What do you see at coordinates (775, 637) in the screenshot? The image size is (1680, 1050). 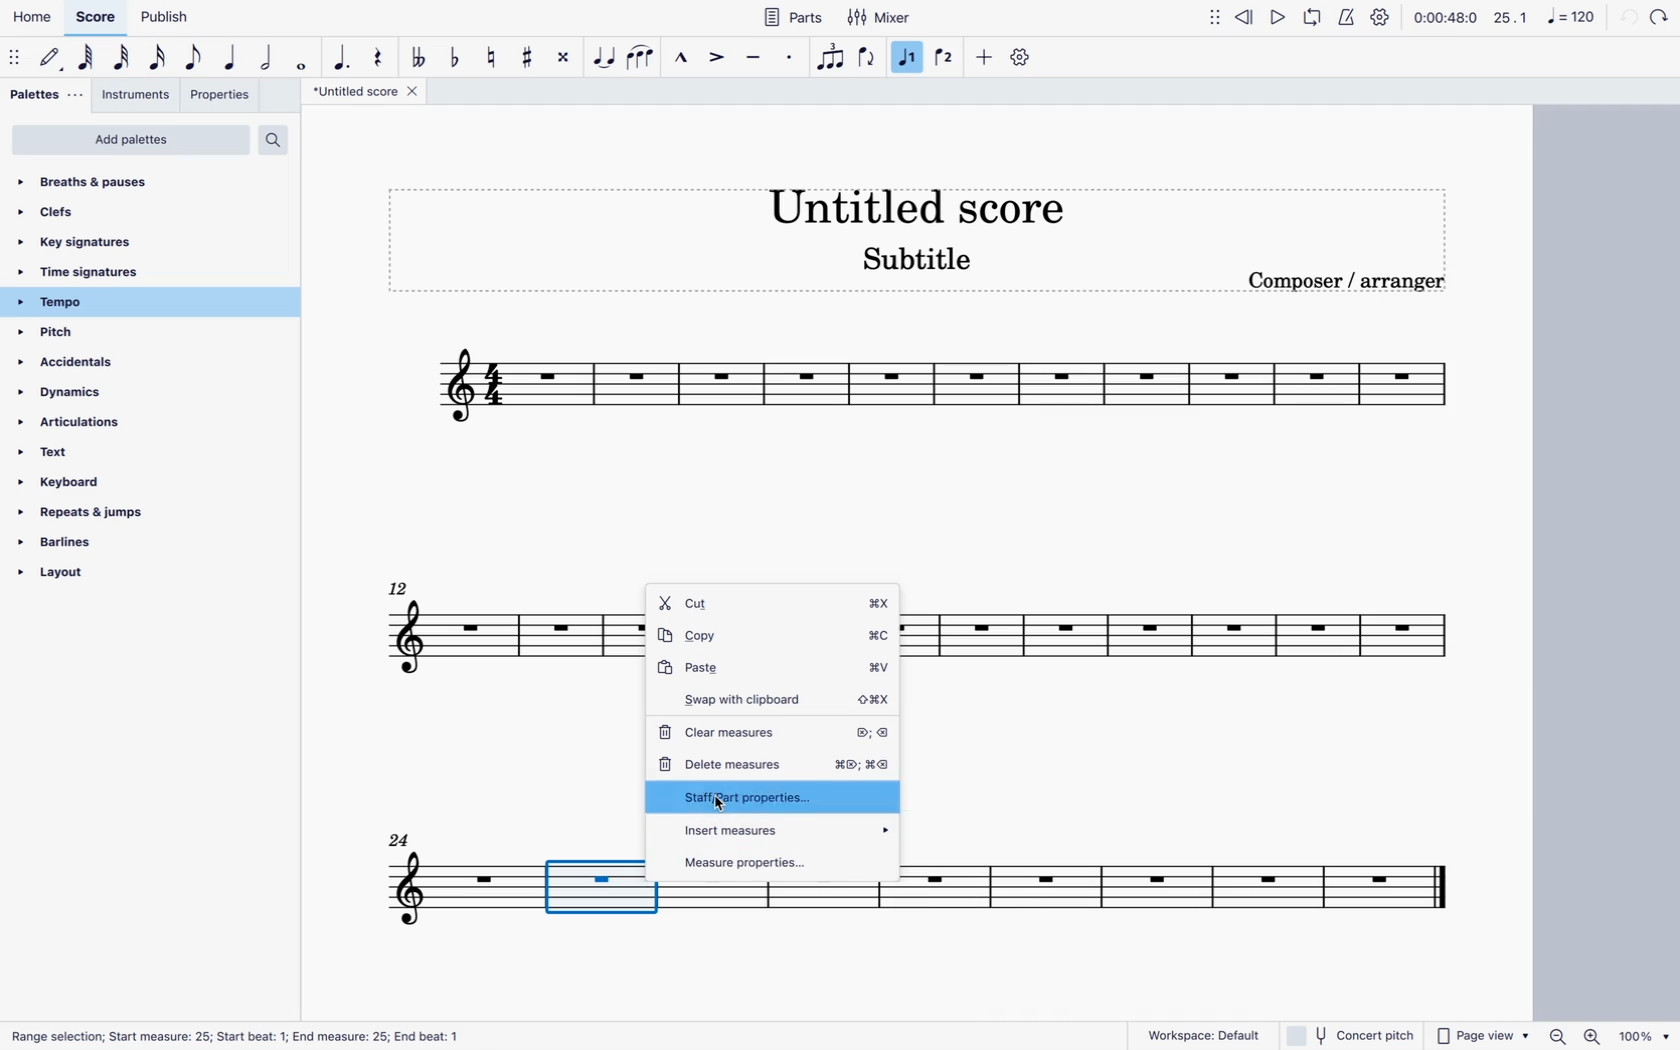 I see `copy` at bounding box center [775, 637].